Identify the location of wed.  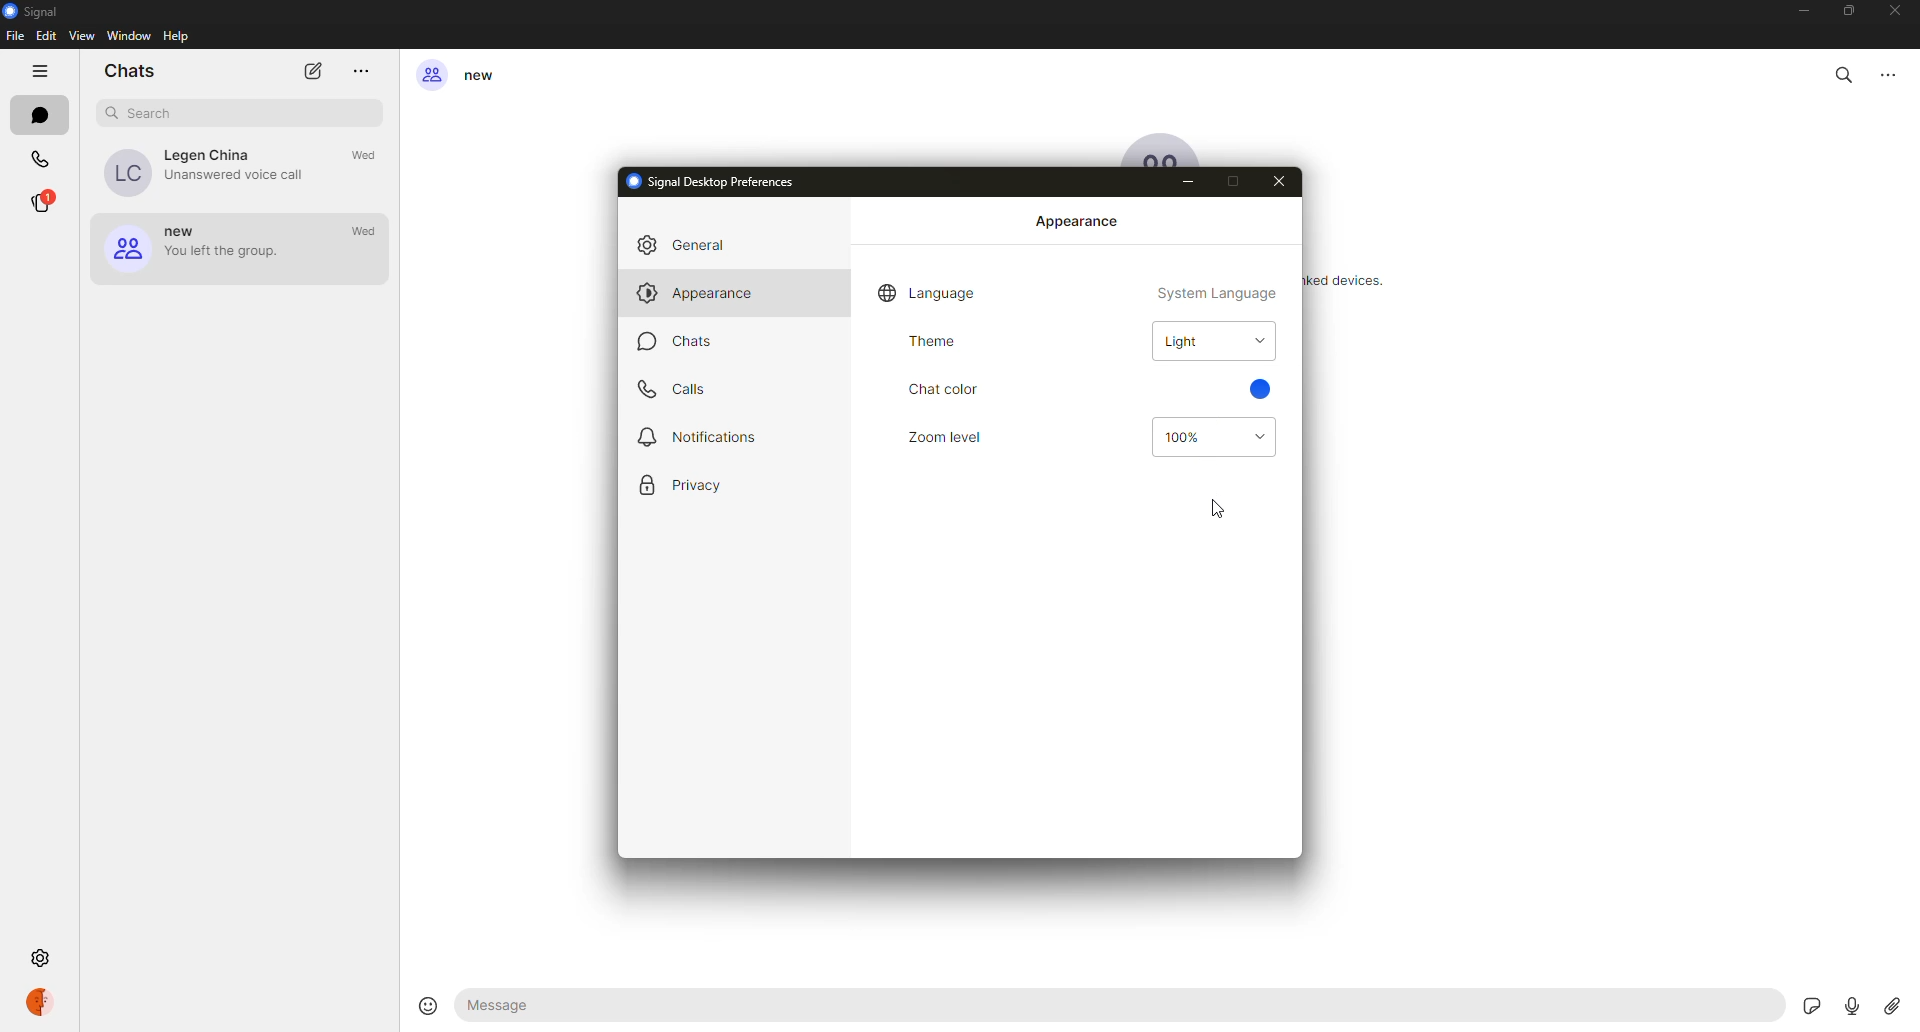
(369, 158).